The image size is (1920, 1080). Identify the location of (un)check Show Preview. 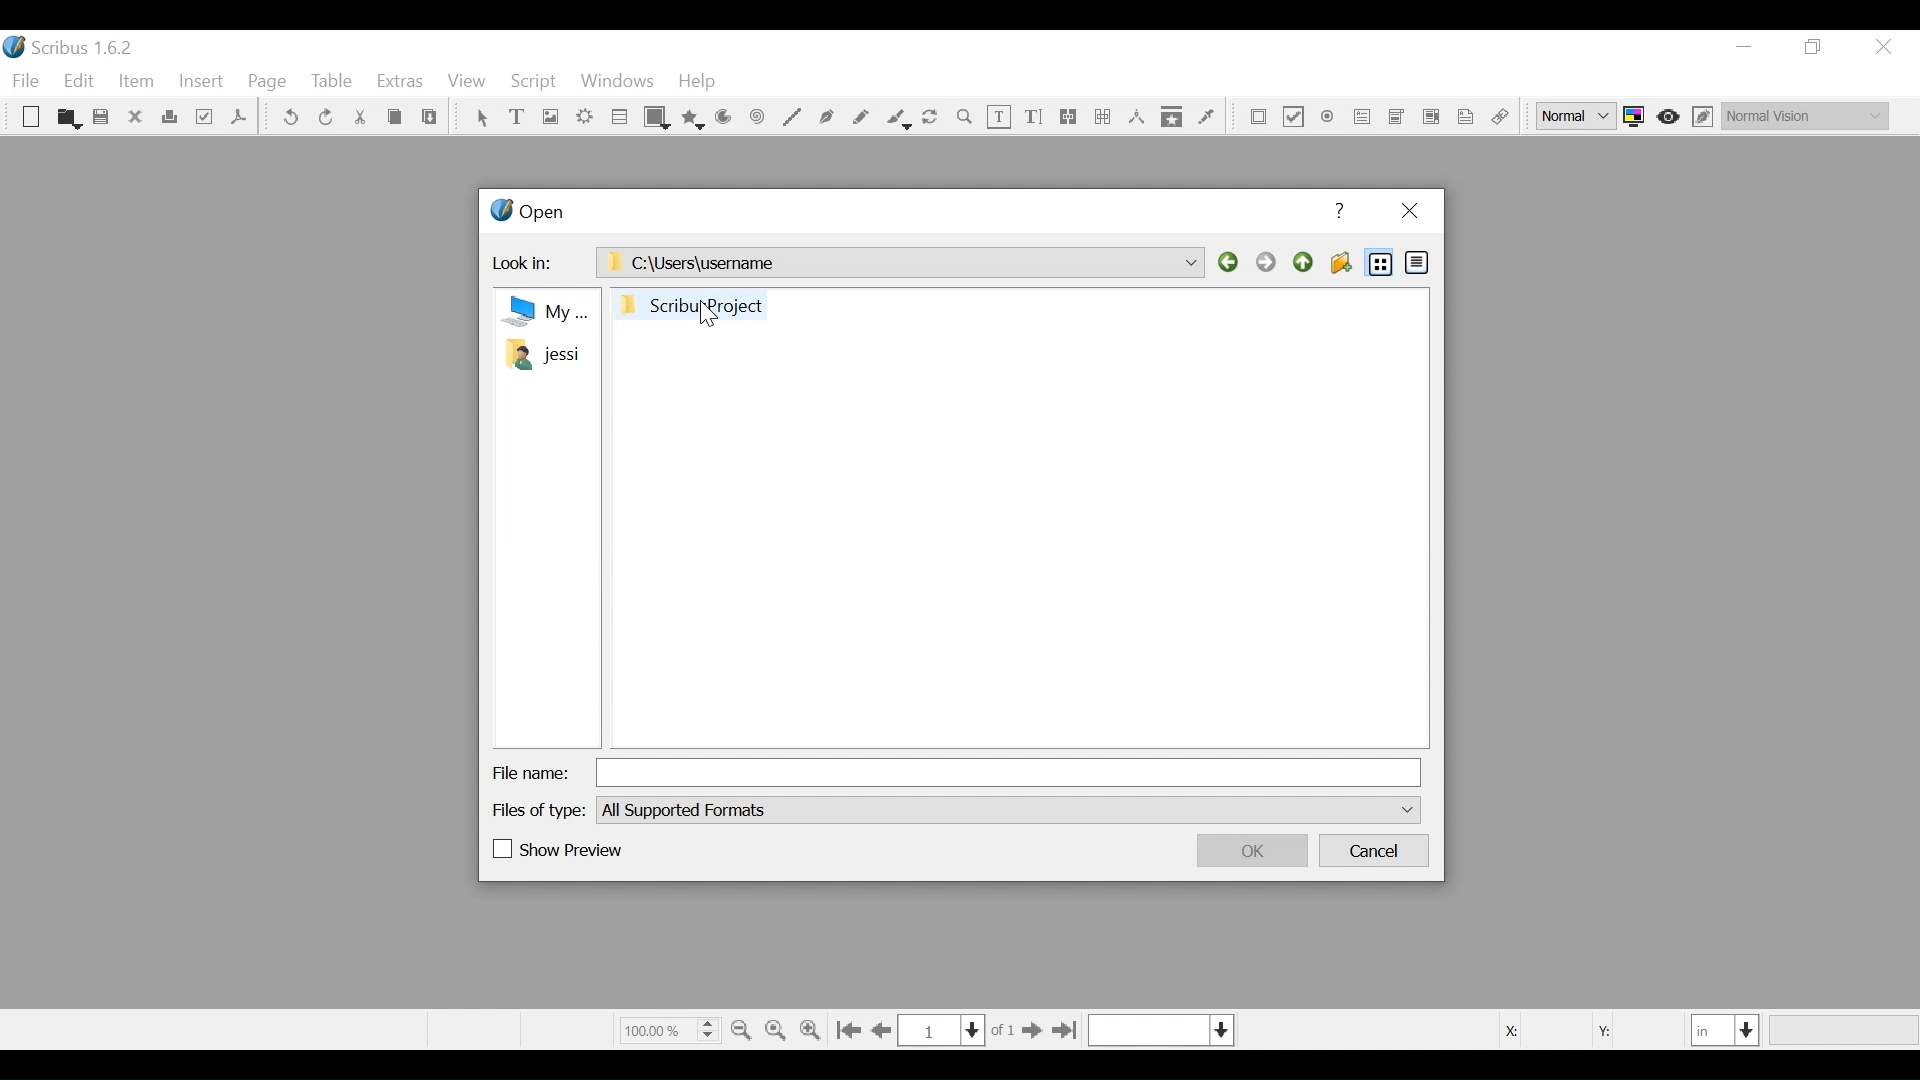
(559, 851).